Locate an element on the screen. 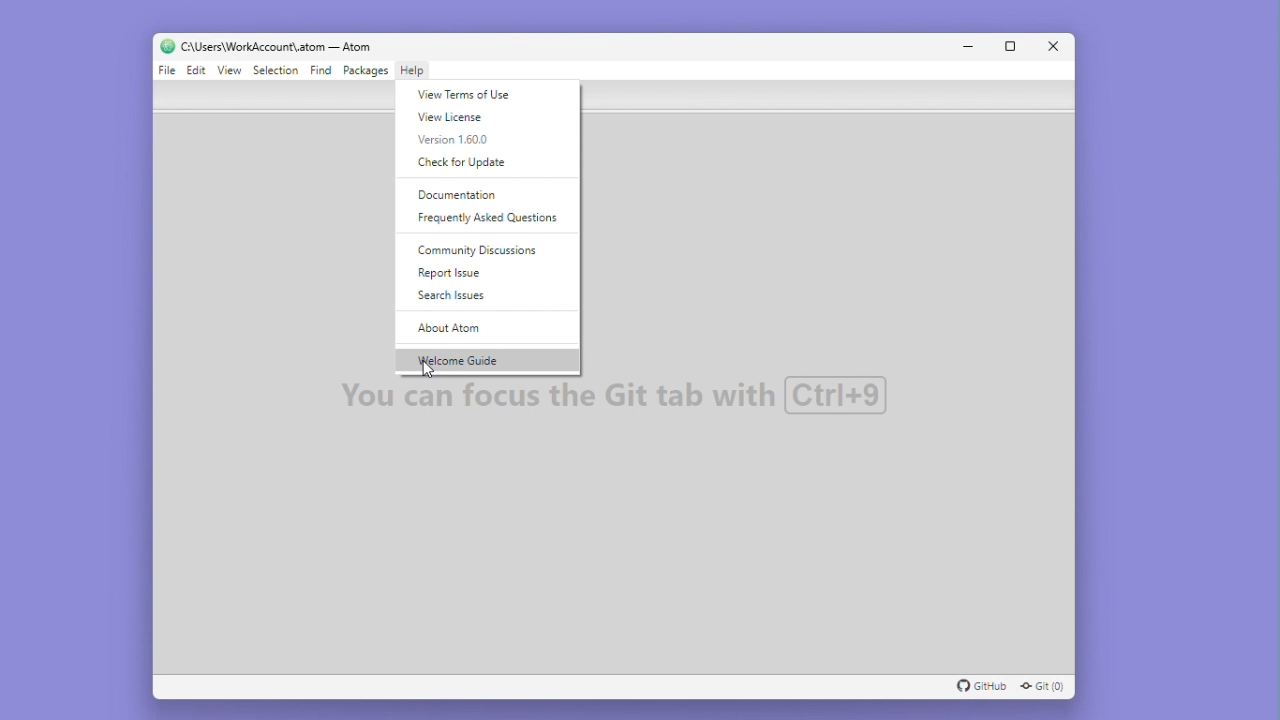 The image size is (1280, 720). Packages is located at coordinates (365, 71).